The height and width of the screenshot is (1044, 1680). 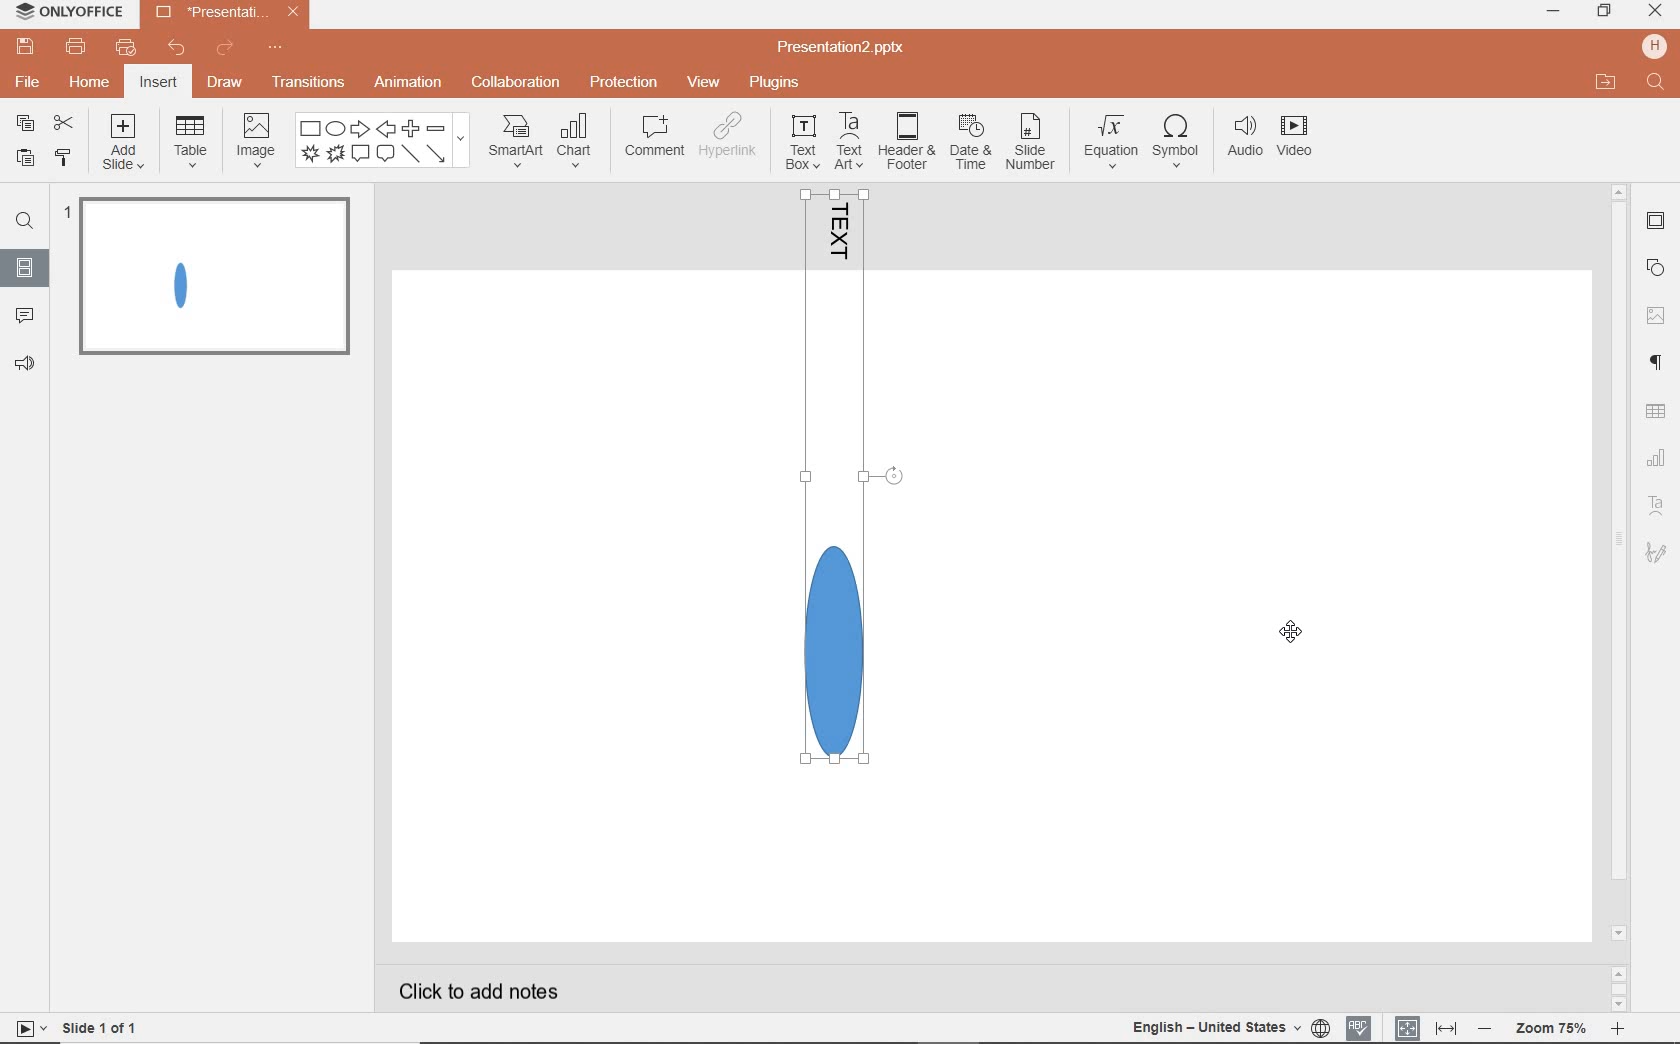 What do you see at coordinates (309, 81) in the screenshot?
I see `transitions` at bounding box center [309, 81].